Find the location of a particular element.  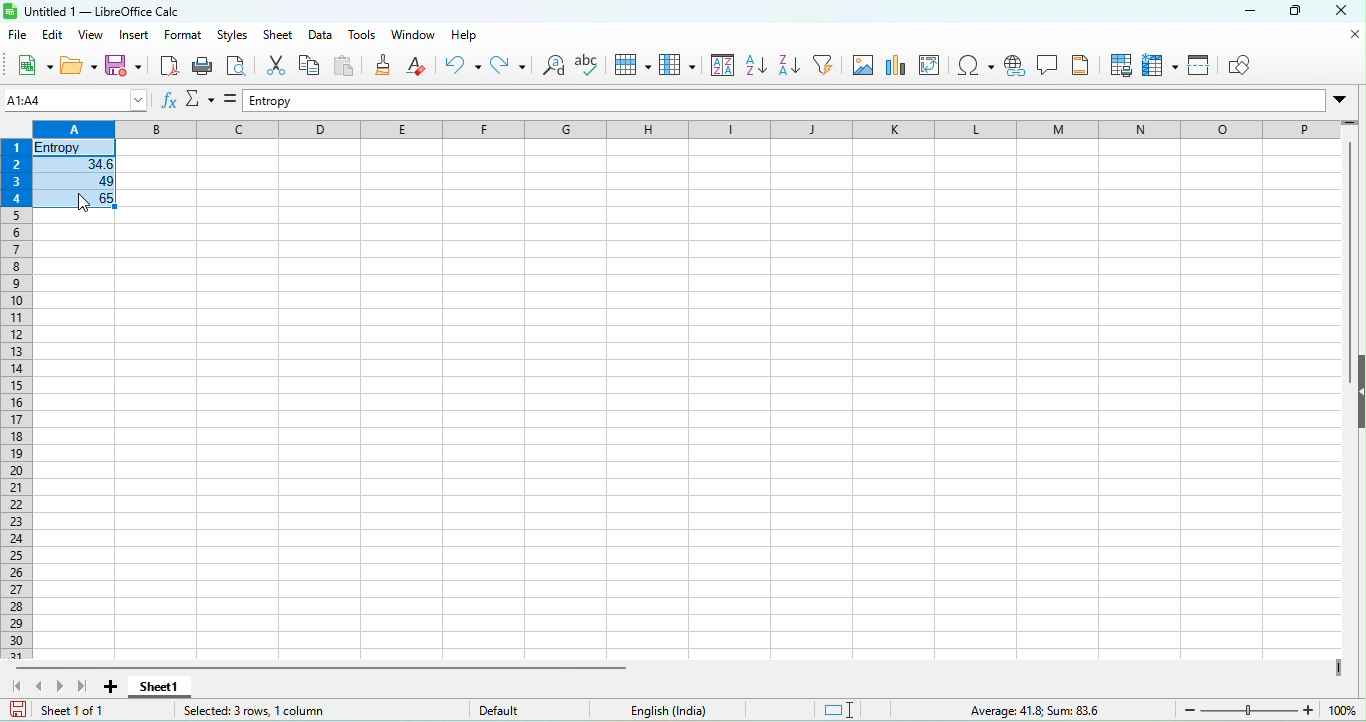

rows is located at coordinates (15, 390).